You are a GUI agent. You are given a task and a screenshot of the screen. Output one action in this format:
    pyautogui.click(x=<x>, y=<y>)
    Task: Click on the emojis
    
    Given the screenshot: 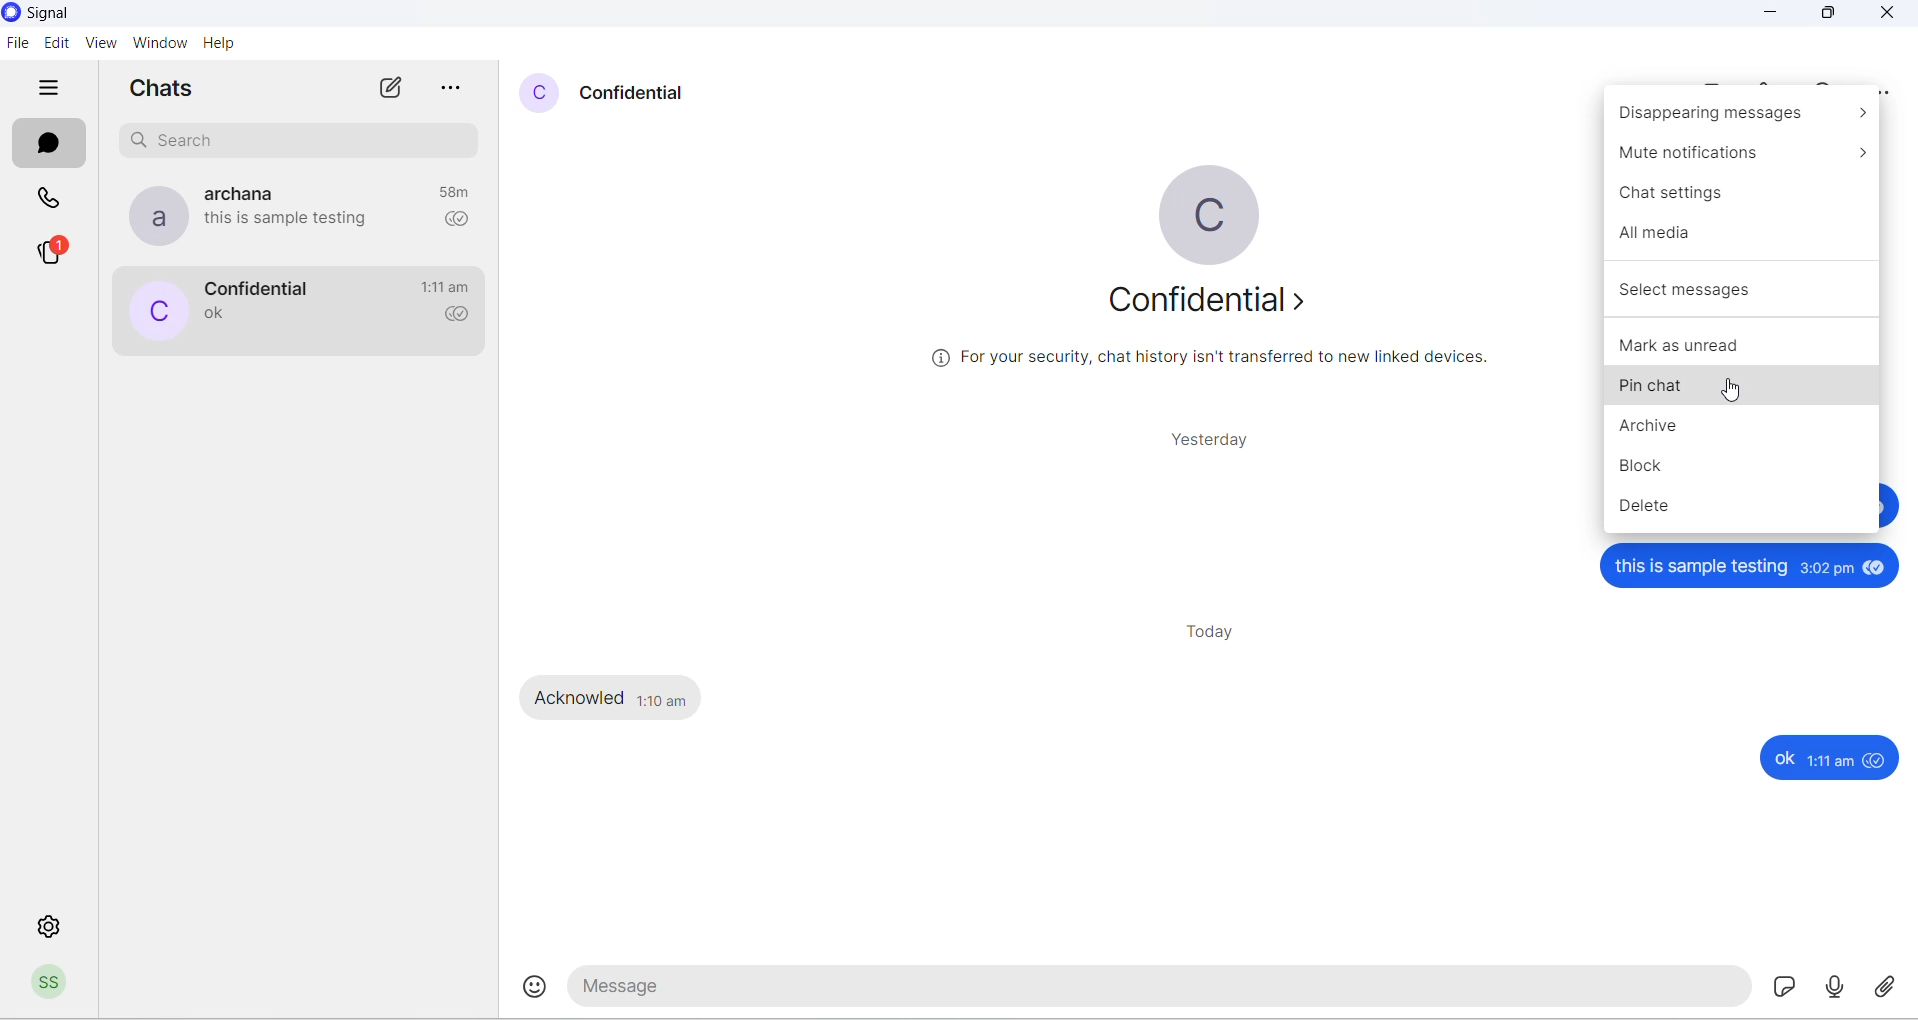 What is the action you would take?
    pyautogui.click(x=539, y=988)
    